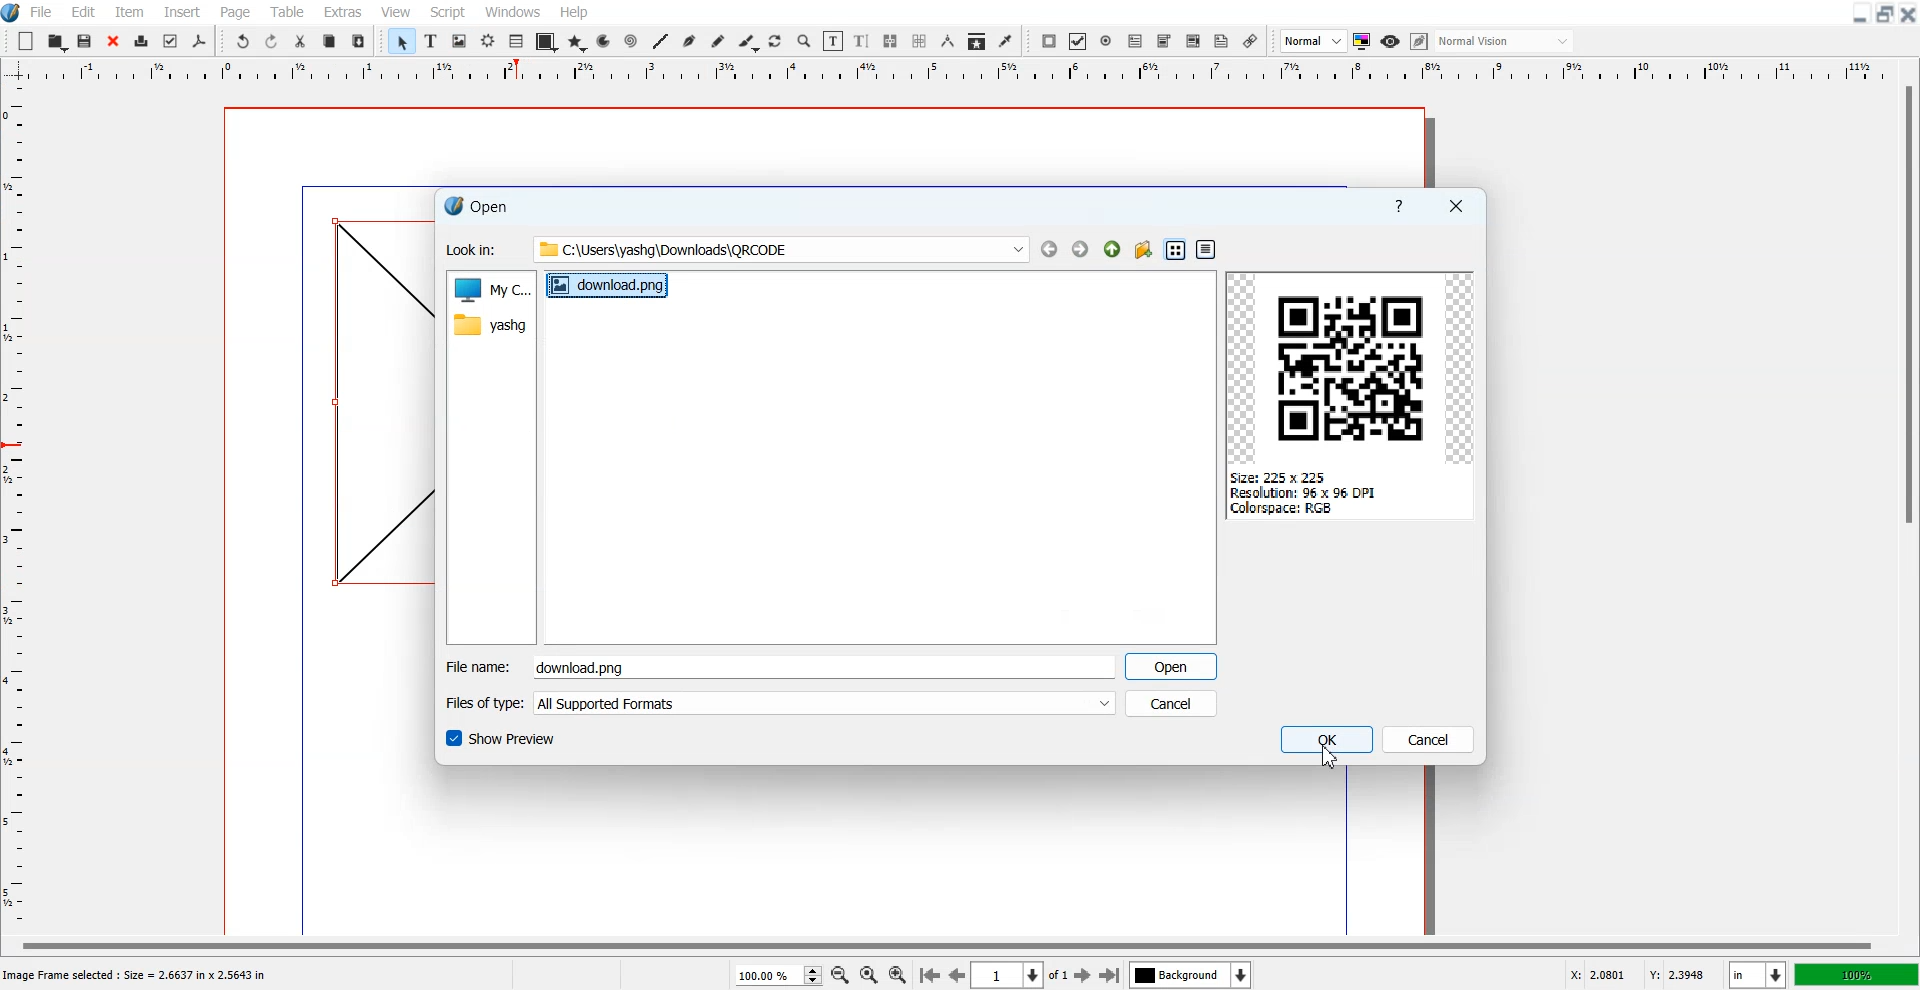 The image size is (1920, 990). I want to click on Select the visual appearance, so click(1506, 42).